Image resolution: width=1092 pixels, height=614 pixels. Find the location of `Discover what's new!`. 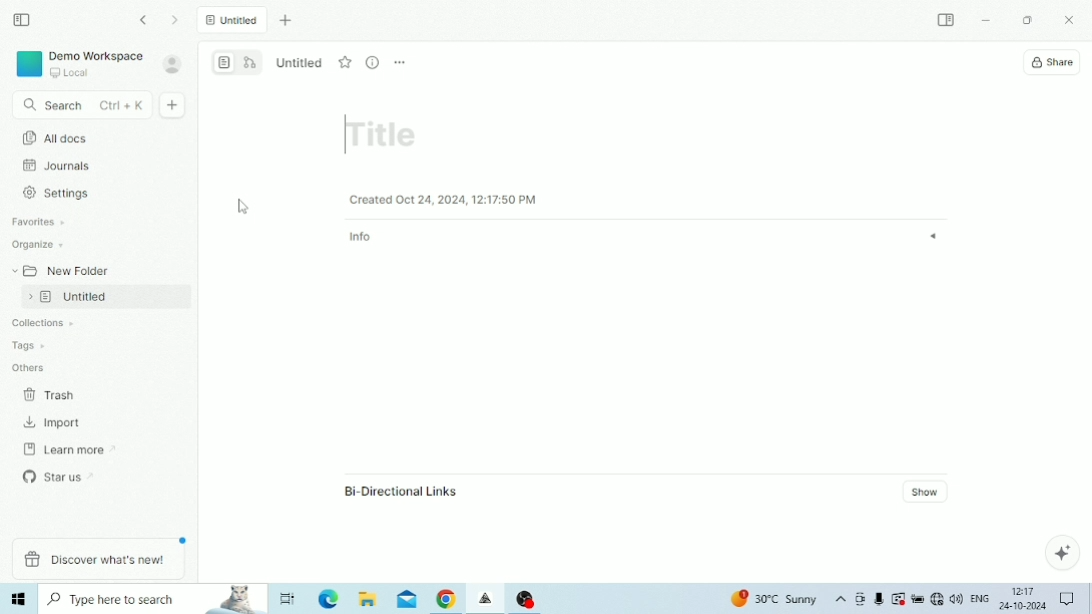

Discover what's new! is located at coordinates (98, 560).